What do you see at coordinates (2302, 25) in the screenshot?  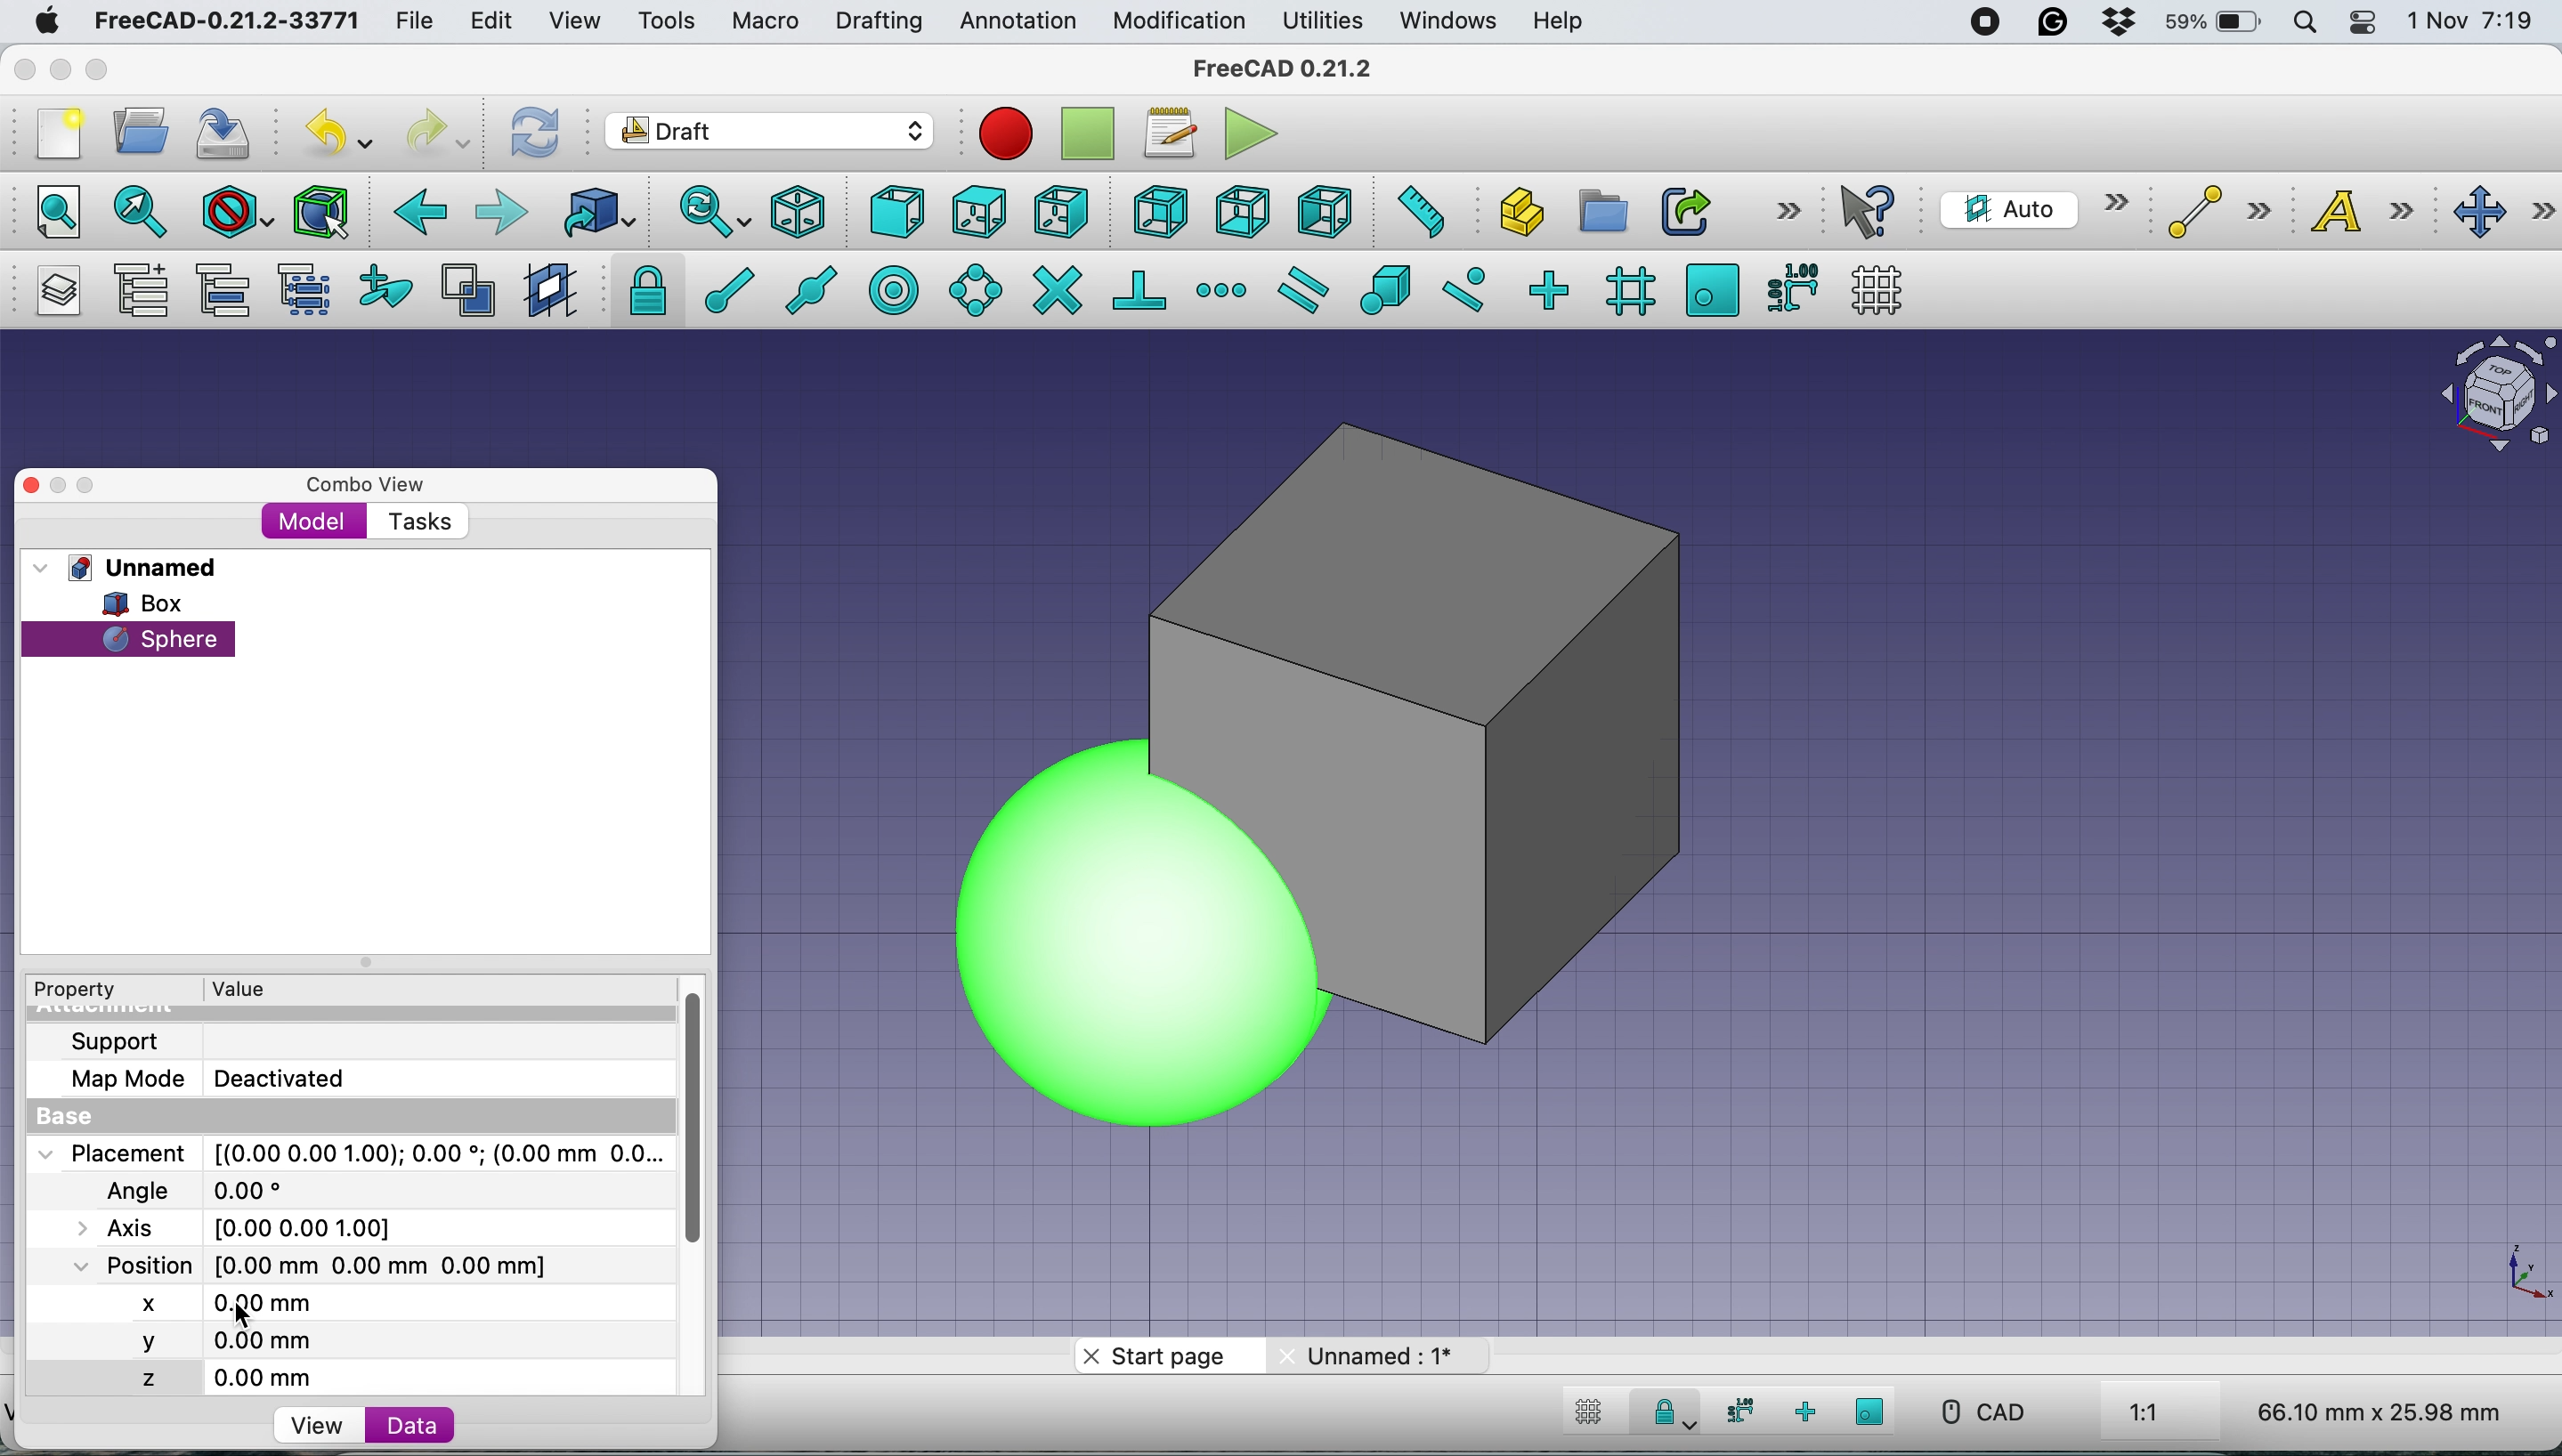 I see `spotlight search` at bounding box center [2302, 25].